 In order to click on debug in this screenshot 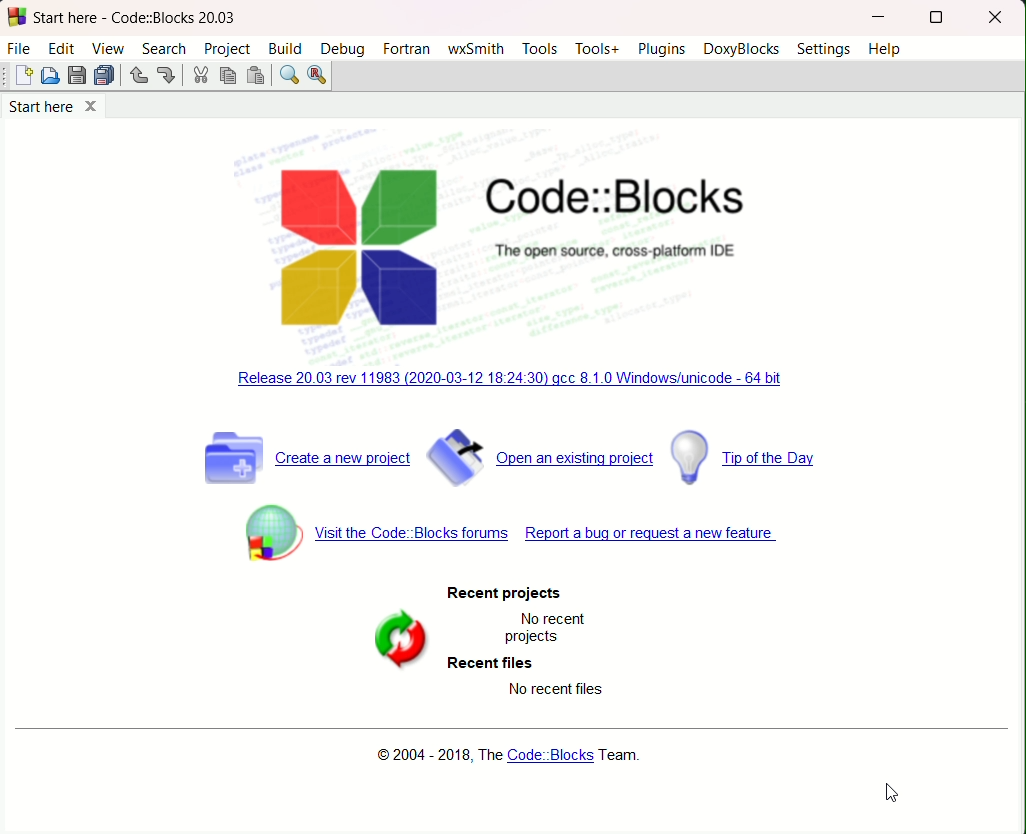, I will do `click(343, 50)`.